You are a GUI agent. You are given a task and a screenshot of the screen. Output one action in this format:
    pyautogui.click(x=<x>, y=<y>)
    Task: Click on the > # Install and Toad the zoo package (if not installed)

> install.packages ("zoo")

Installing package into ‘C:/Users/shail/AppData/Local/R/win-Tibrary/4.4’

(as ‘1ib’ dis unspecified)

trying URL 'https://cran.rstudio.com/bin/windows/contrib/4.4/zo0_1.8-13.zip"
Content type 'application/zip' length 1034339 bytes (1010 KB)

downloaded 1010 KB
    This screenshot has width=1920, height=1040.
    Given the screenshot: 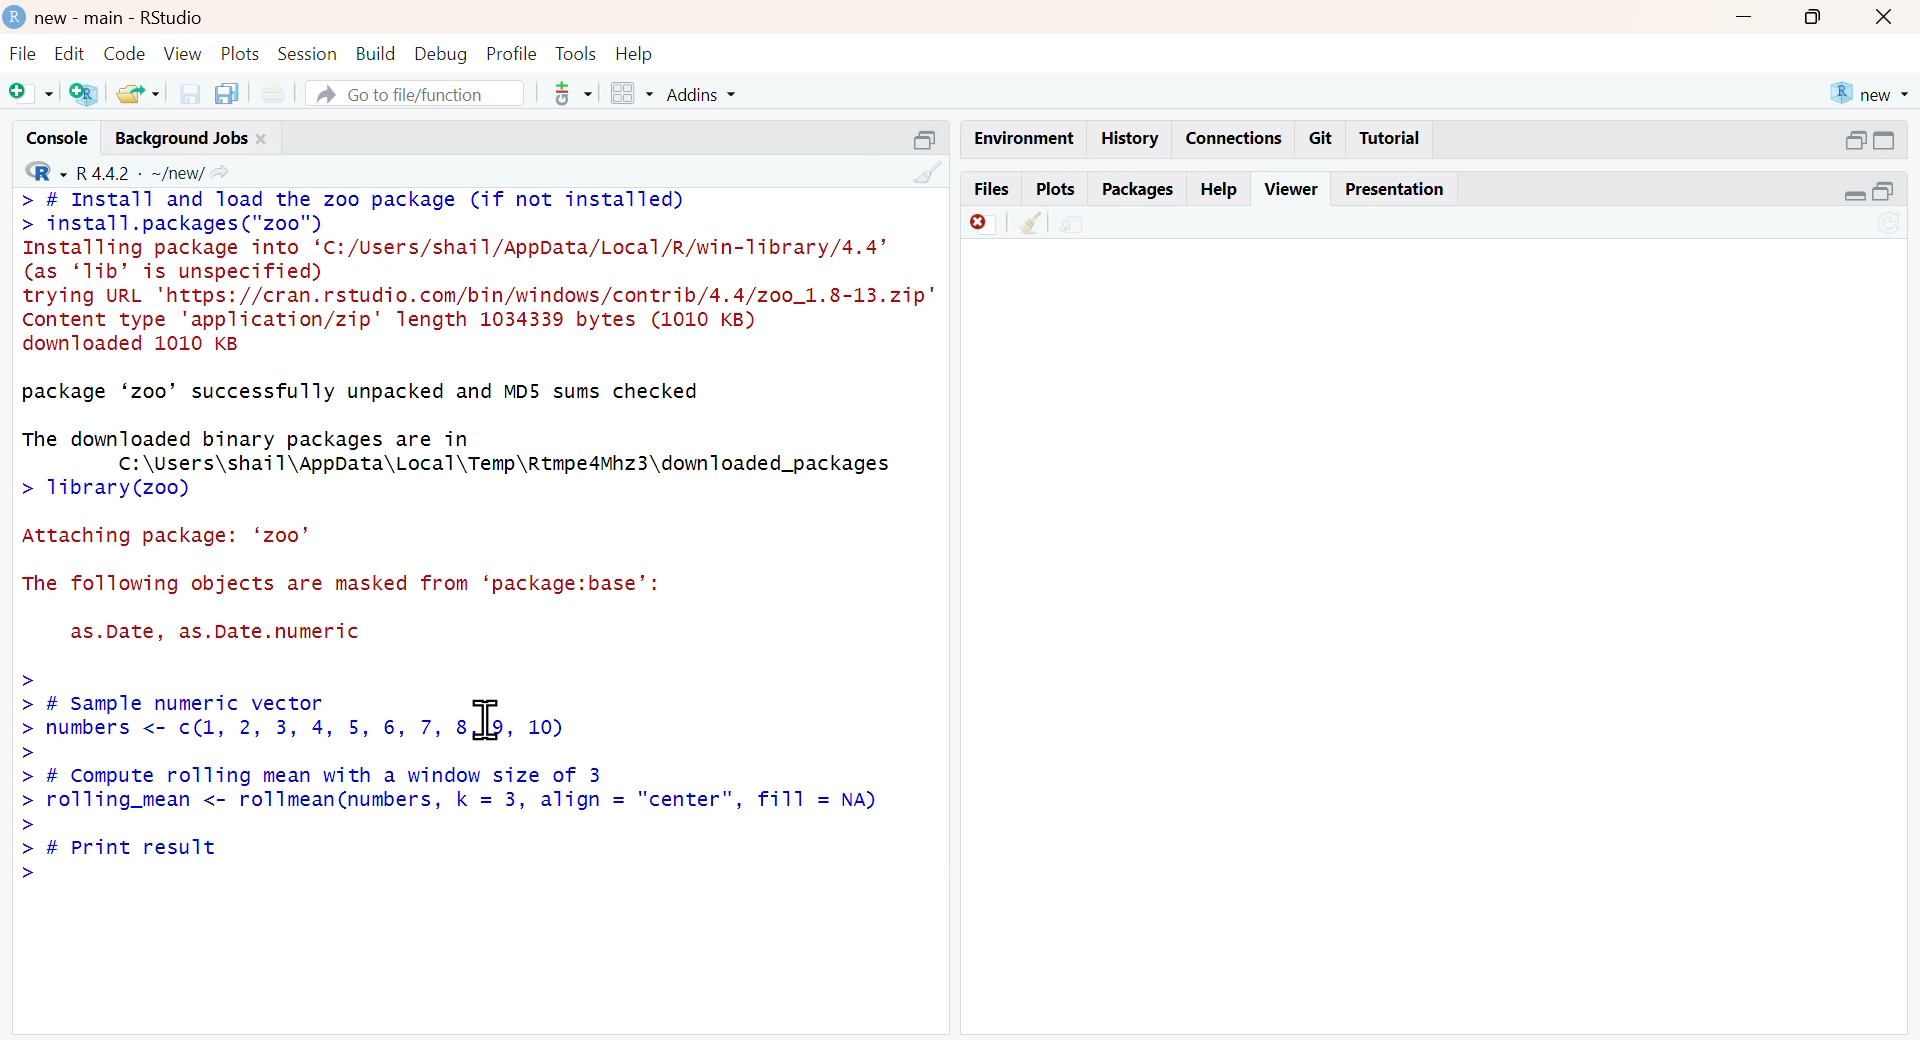 What is the action you would take?
    pyautogui.click(x=479, y=273)
    